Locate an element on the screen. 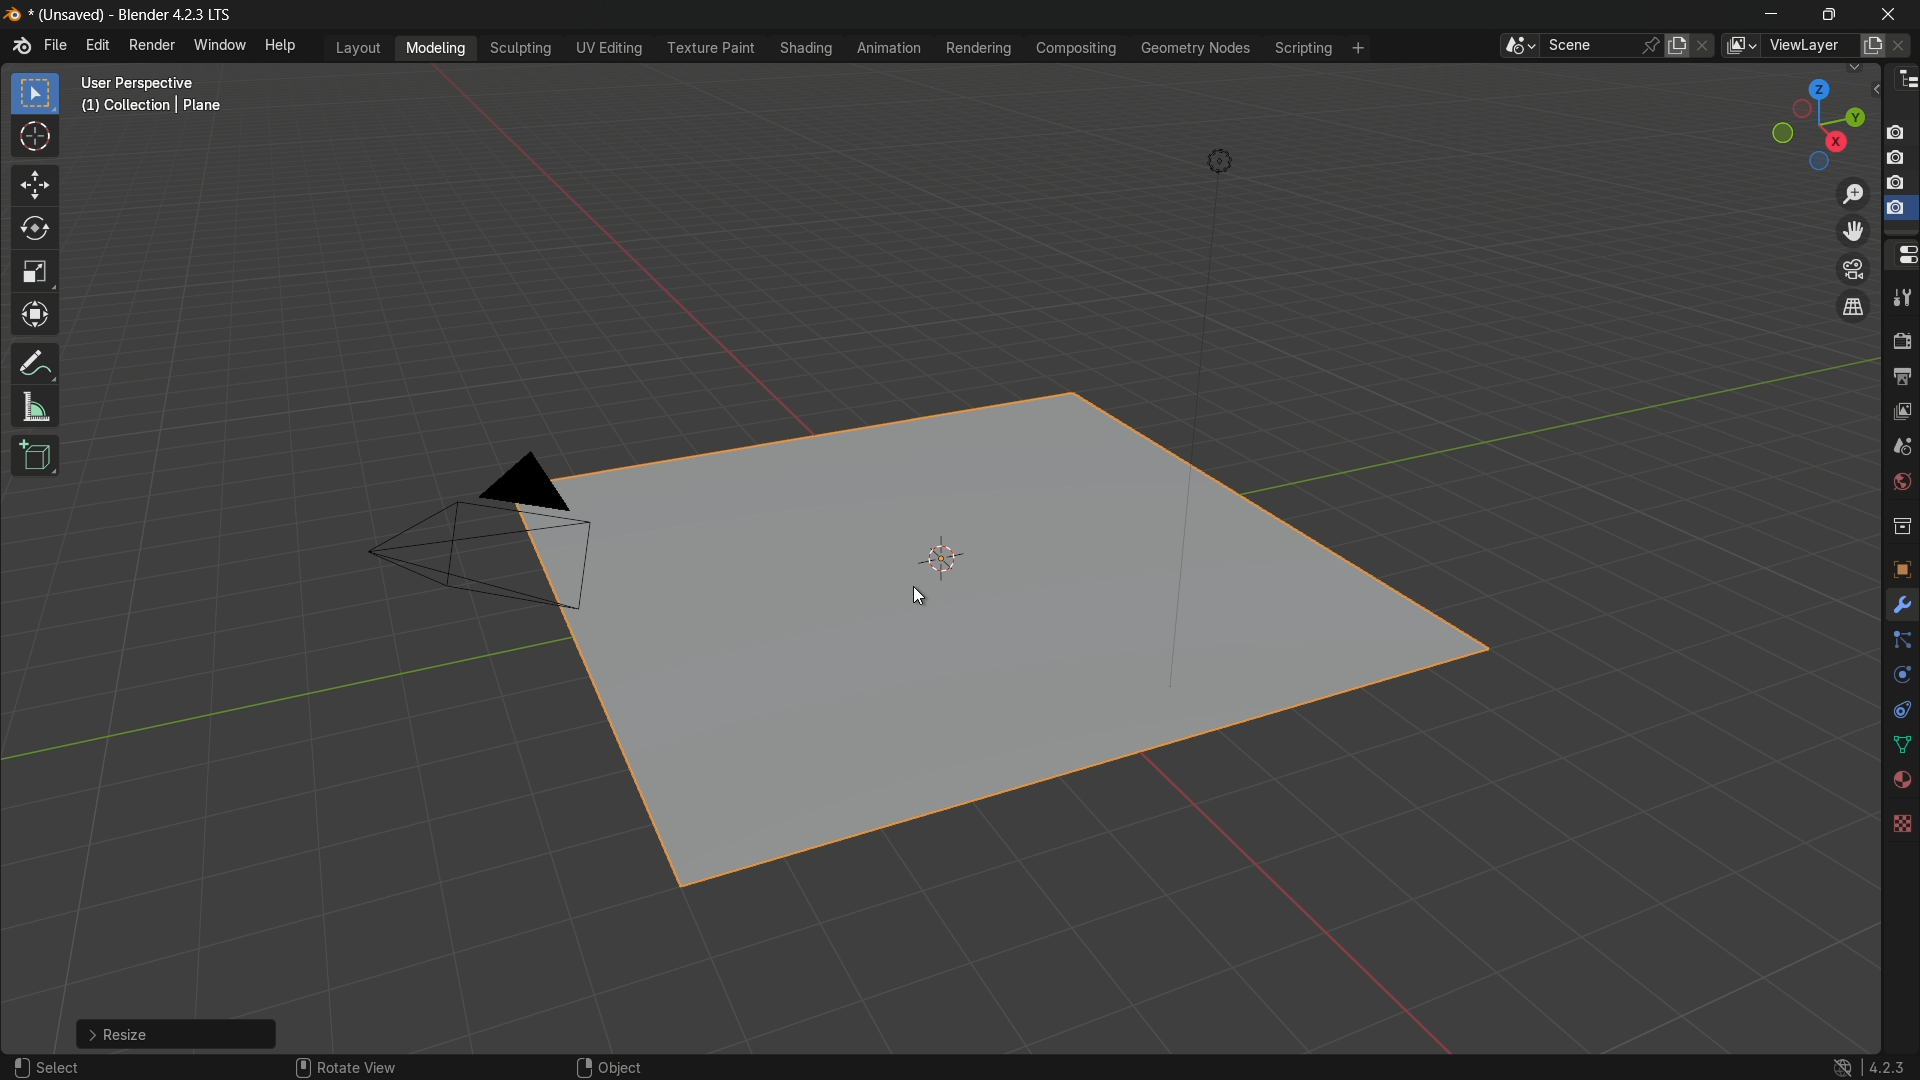 The image size is (1920, 1080). remove view layer is located at coordinates (1902, 47).